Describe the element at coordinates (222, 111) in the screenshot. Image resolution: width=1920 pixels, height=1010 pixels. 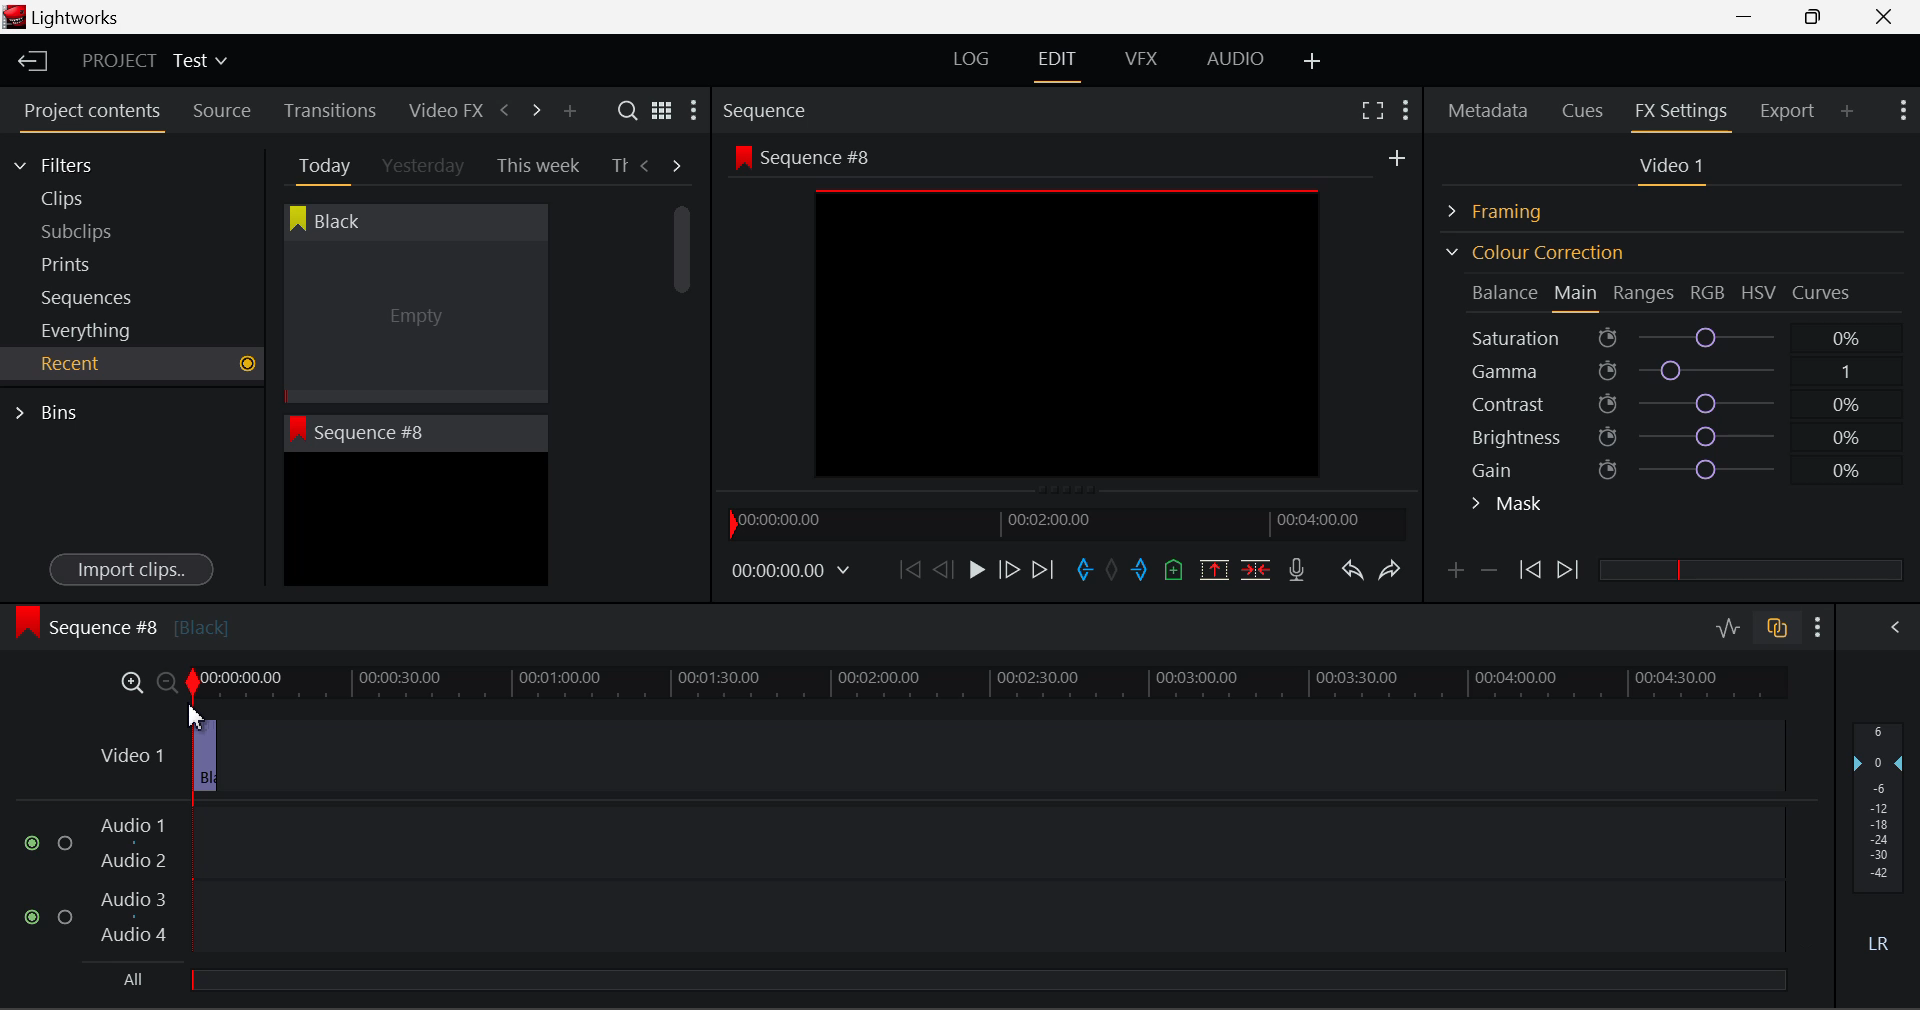
I see `Source` at that location.